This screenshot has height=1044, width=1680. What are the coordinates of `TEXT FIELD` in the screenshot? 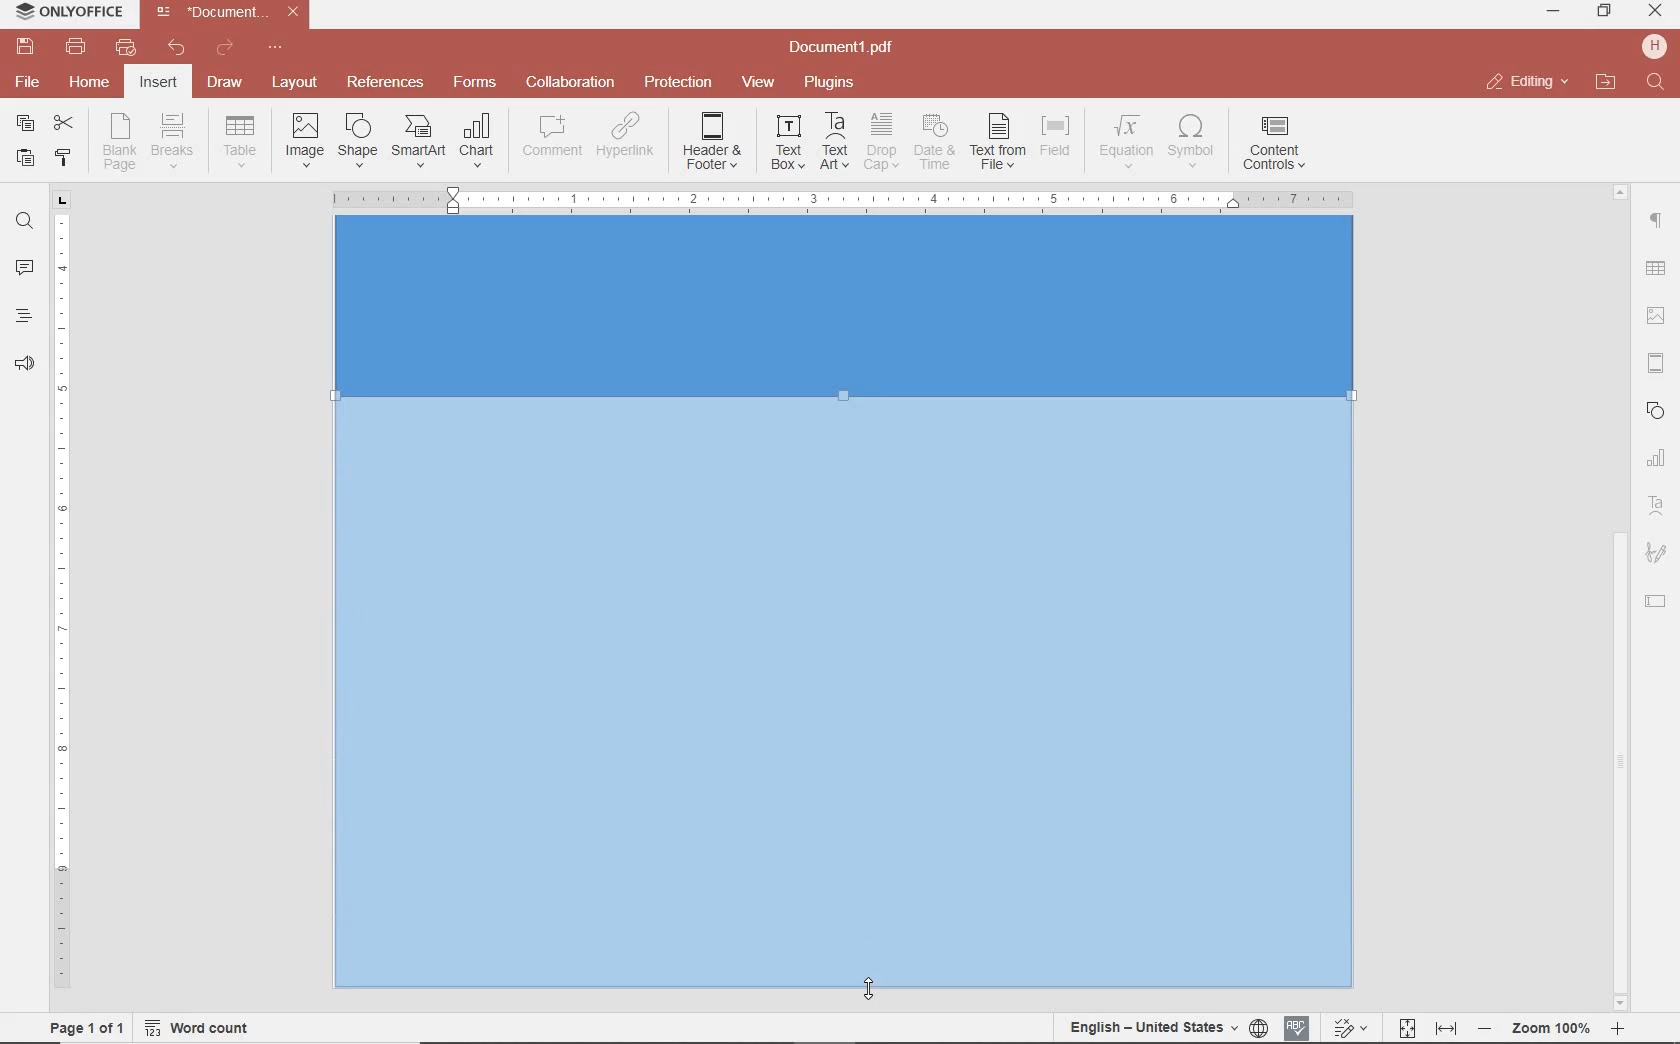 It's located at (1656, 600).